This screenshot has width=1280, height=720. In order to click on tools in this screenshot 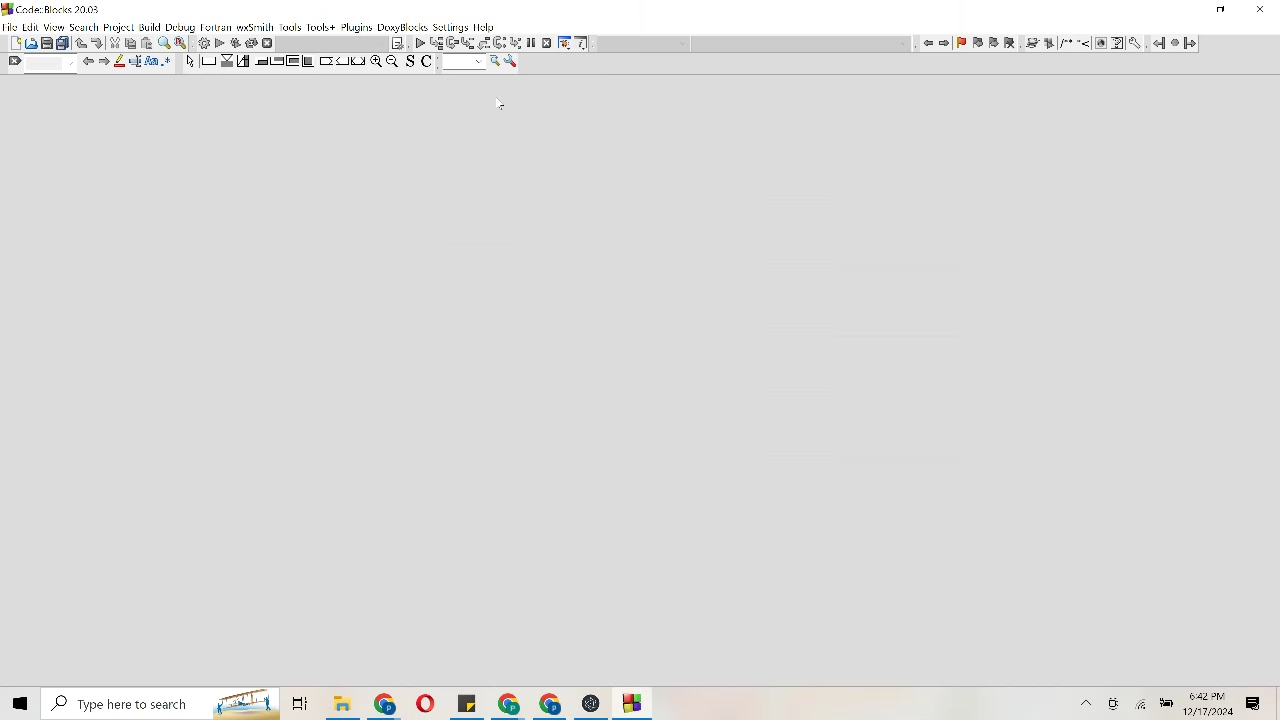, I will do `click(1137, 44)`.